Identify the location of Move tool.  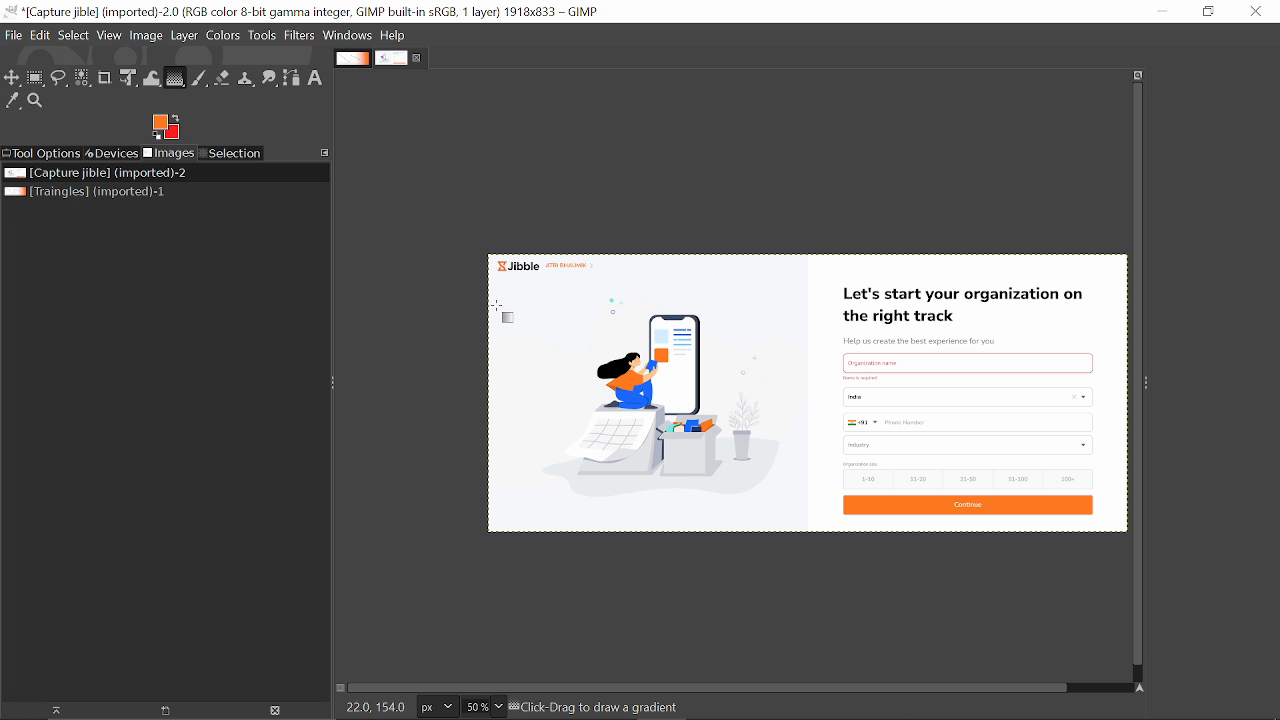
(12, 78).